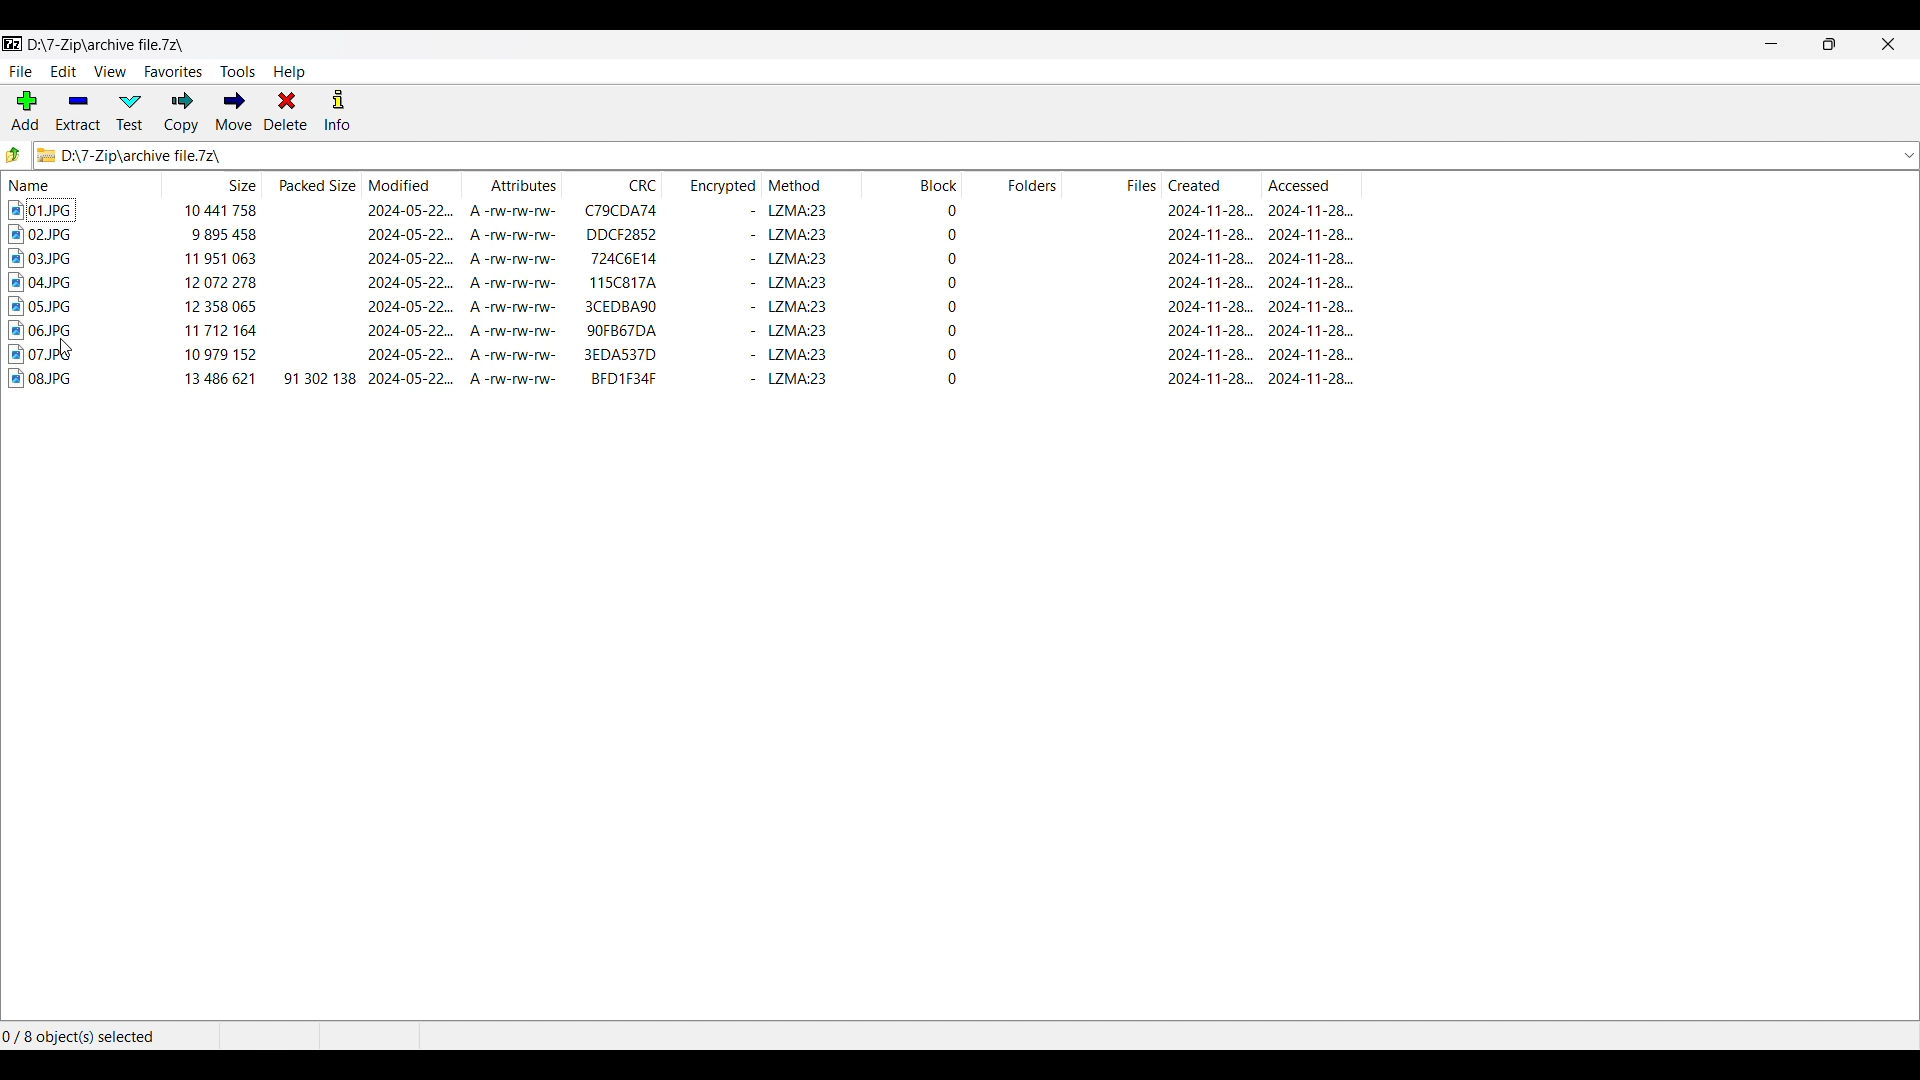 The width and height of the screenshot is (1920, 1080). Describe the element at coordinates (797, 330) in the screenshot. I see `method` at that location.